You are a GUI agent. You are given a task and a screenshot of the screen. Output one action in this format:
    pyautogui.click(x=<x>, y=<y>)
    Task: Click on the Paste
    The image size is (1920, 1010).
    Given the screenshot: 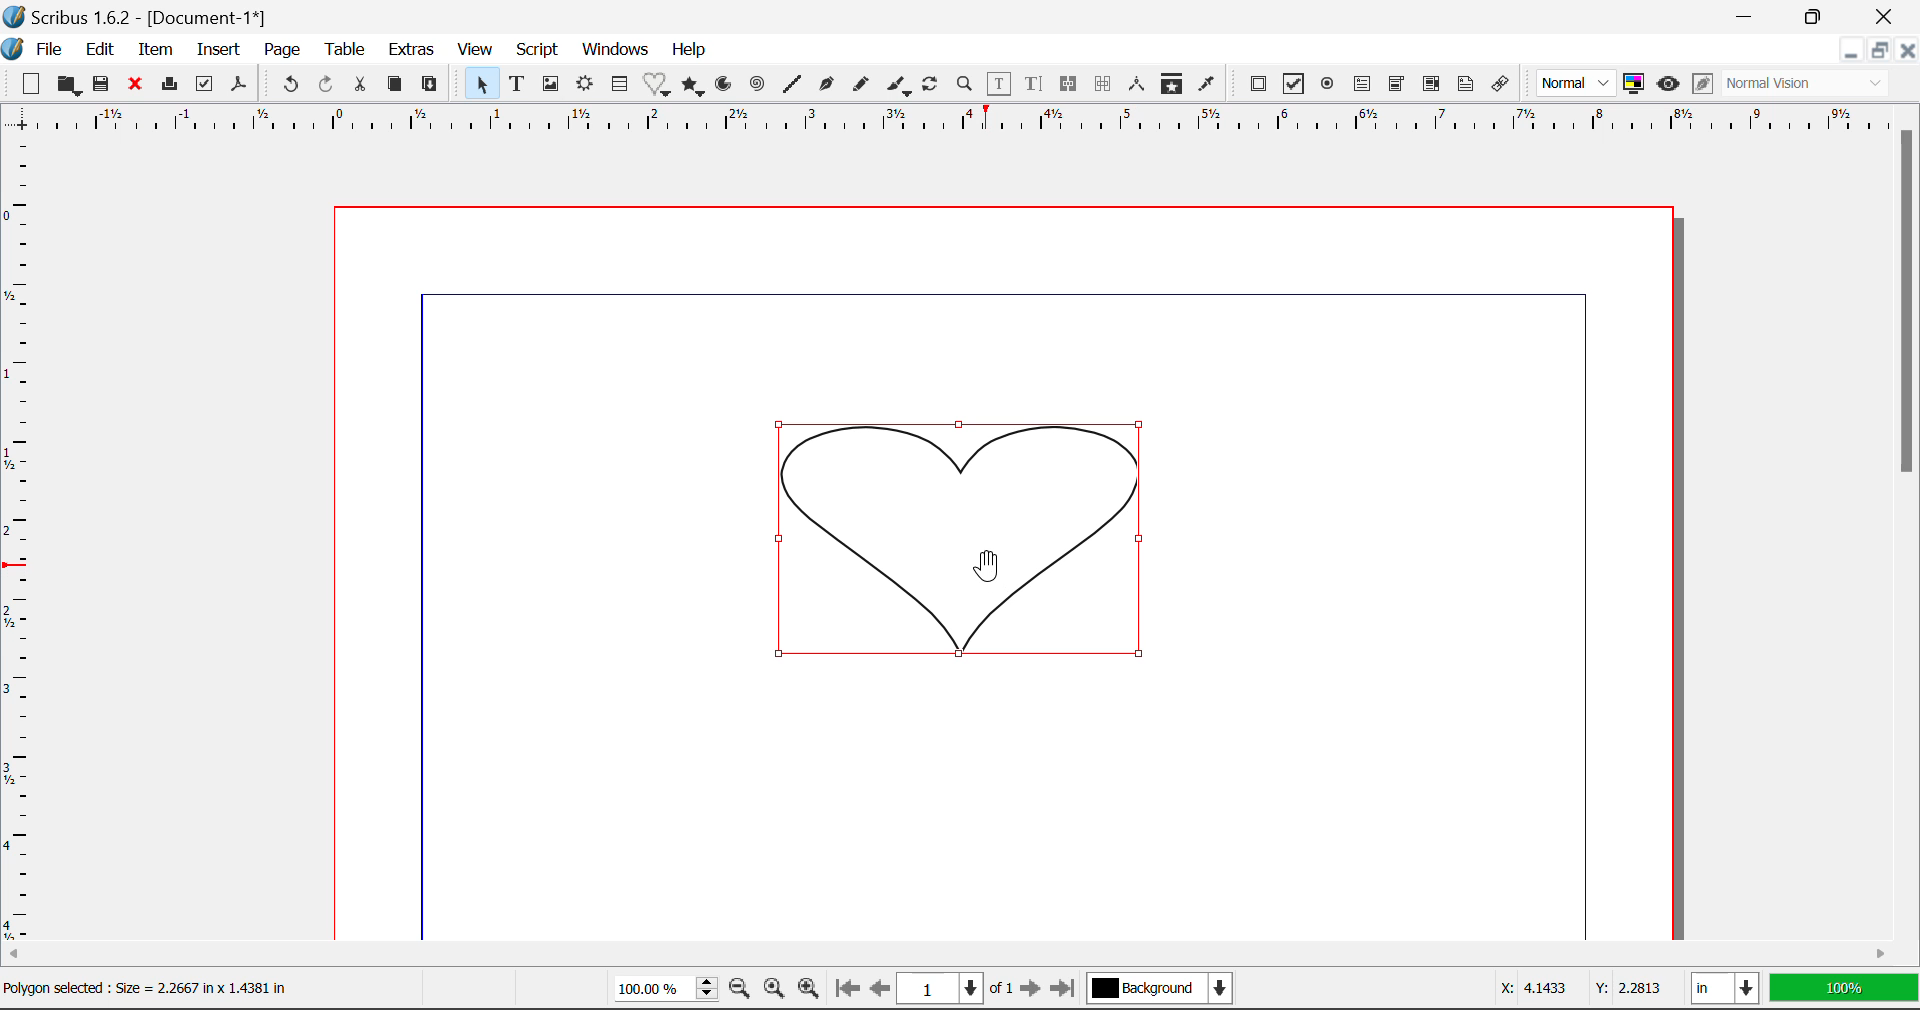 What is the action you would take?
    pyautogui.click(x=434, y=83)
    